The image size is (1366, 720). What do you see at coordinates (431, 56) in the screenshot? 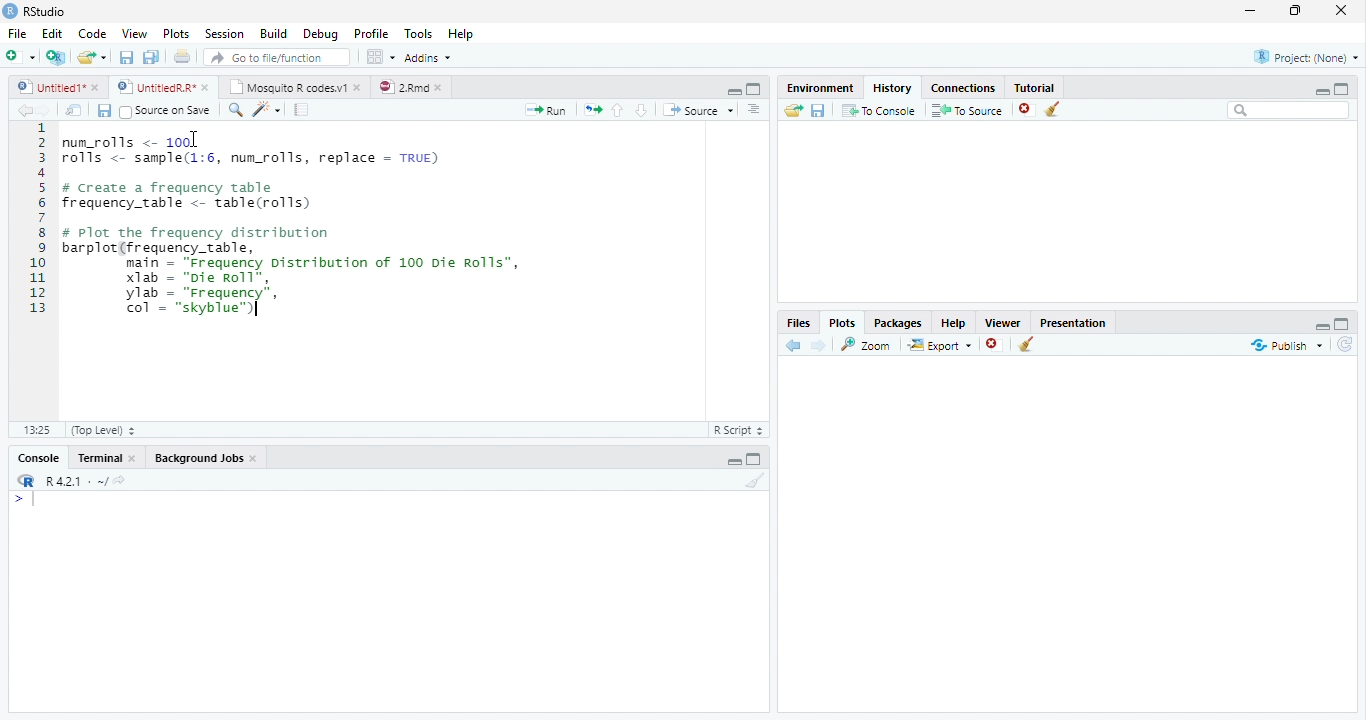
I see `Addins` at bounding box center [431, 56].